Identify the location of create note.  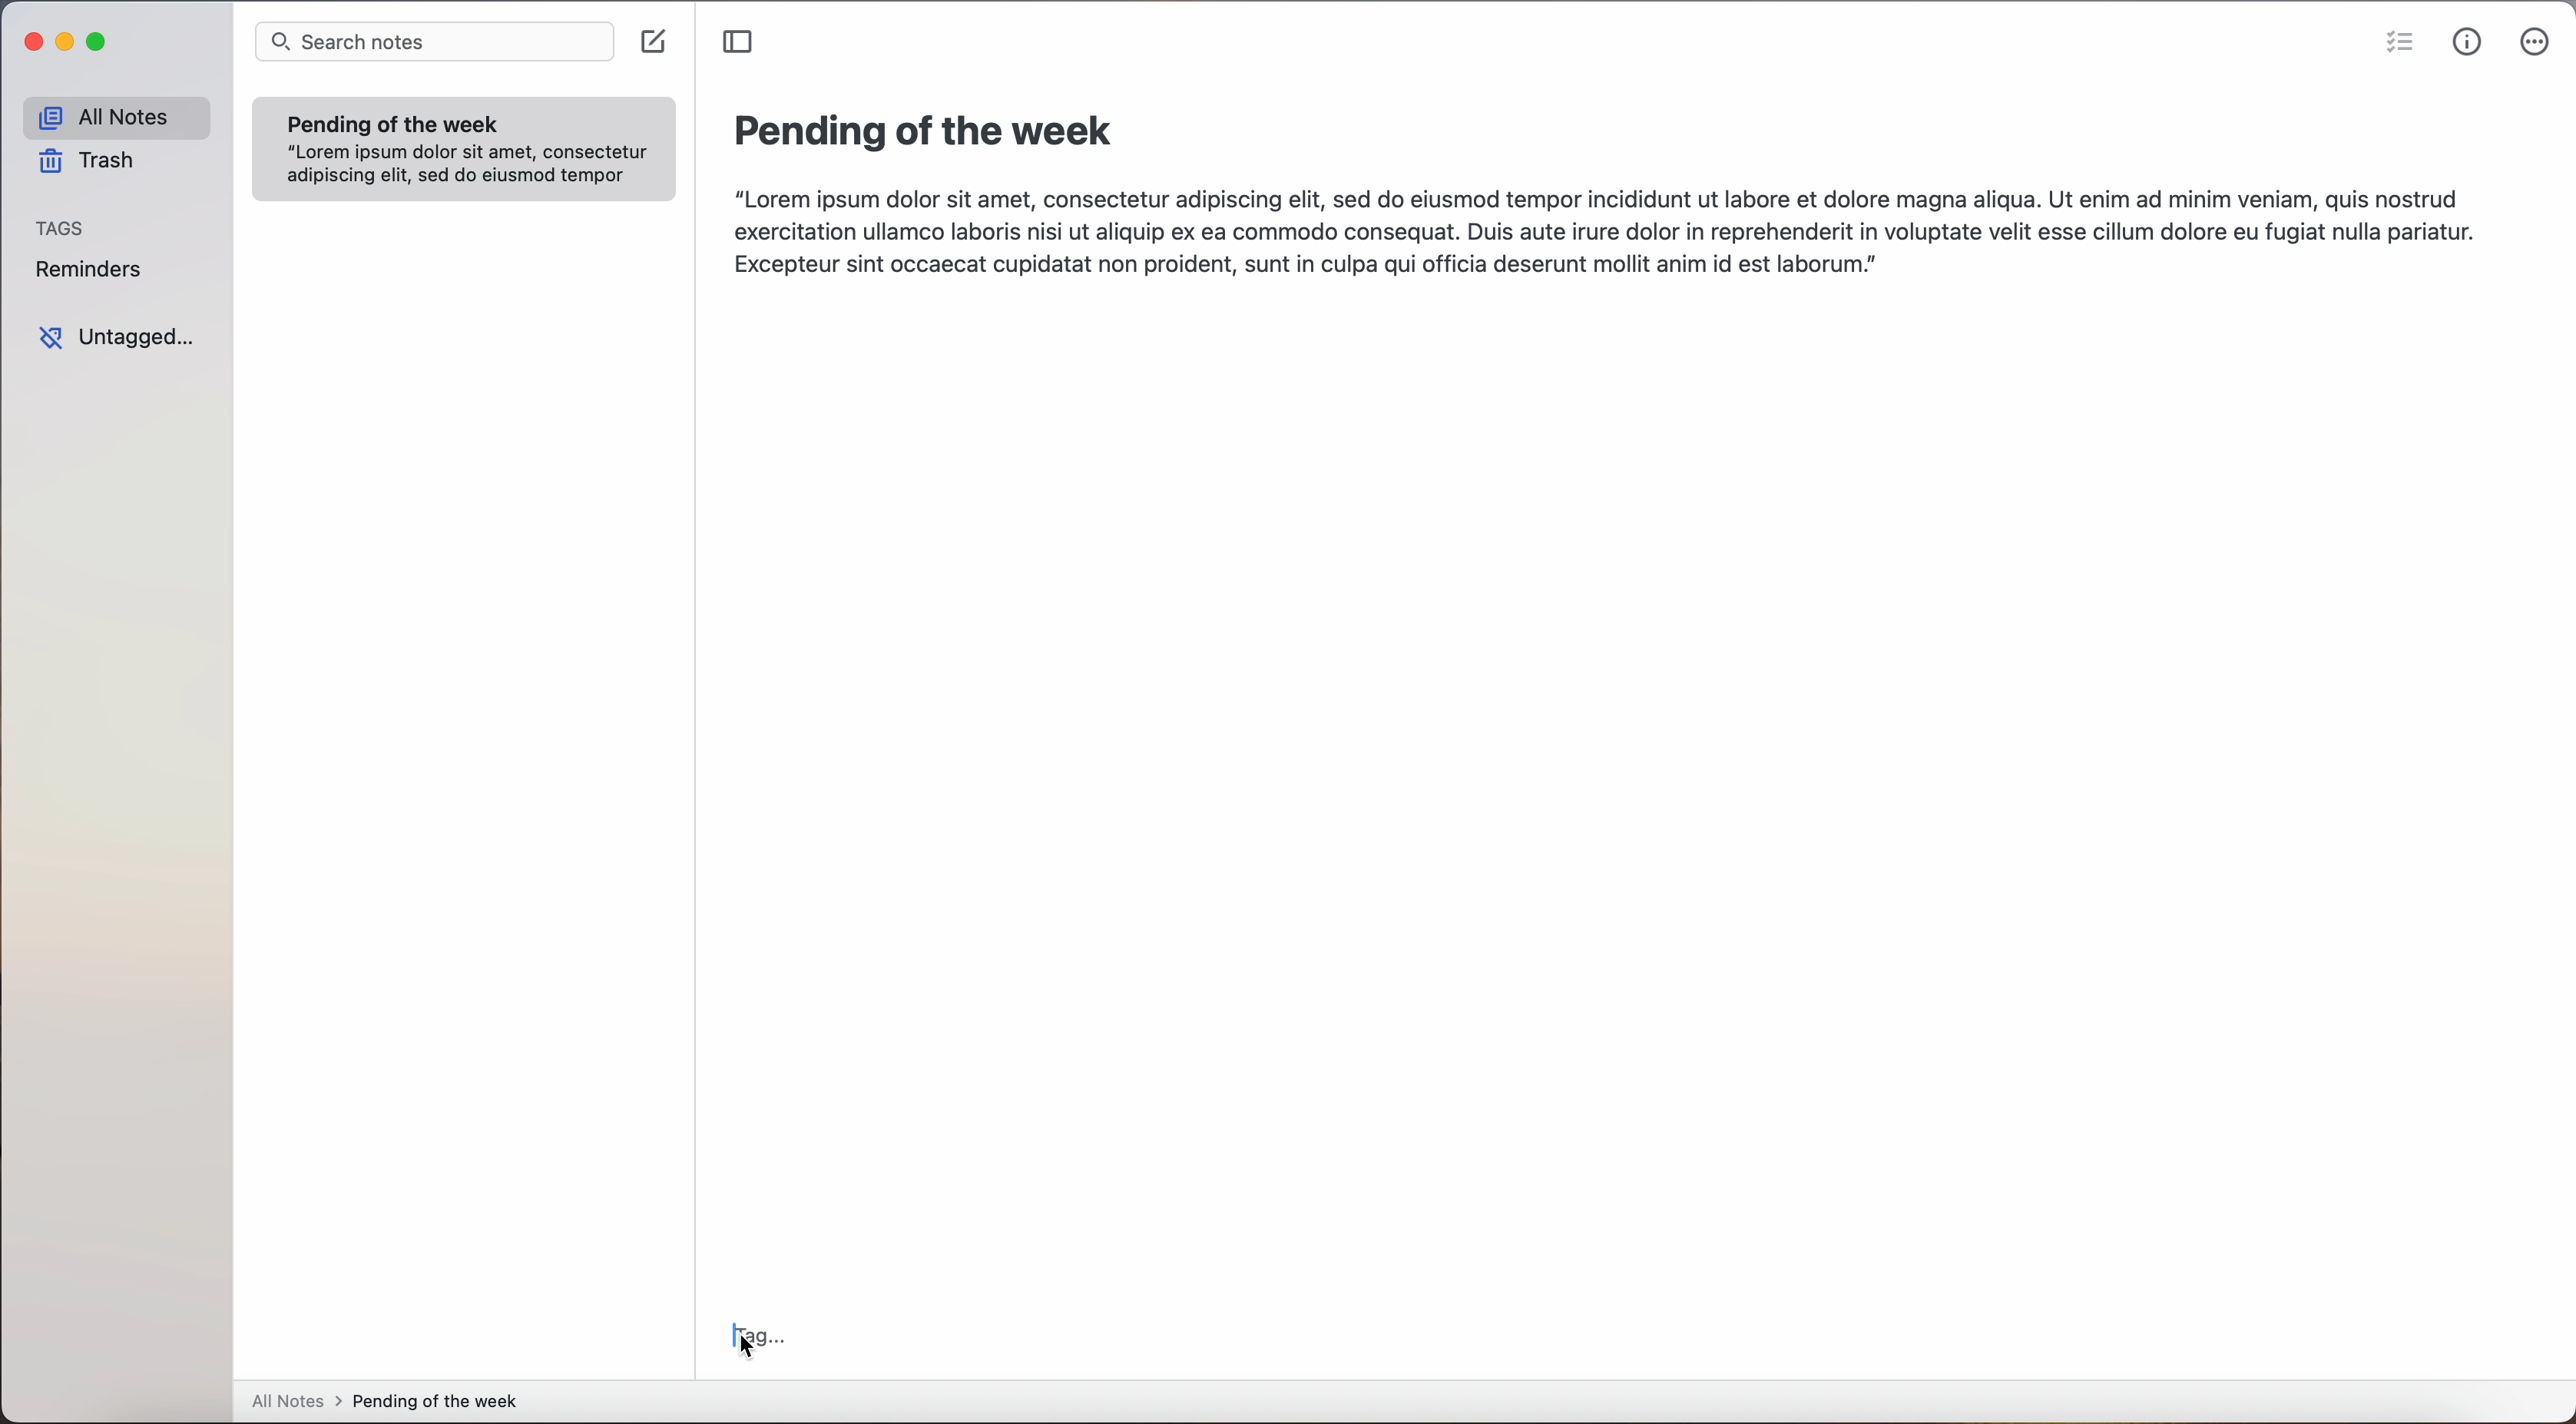
(657, 42).